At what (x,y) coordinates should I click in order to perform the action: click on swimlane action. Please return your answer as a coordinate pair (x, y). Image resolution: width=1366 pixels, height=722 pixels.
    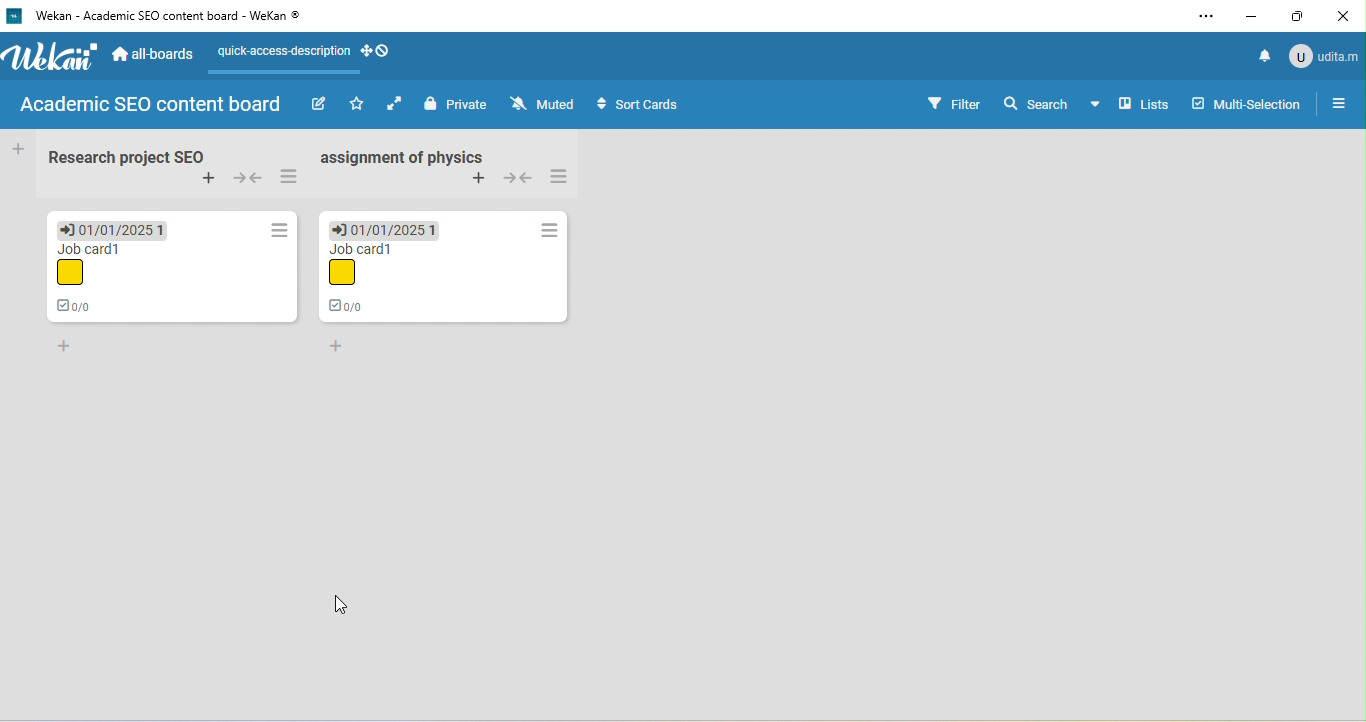
    Looking at the image, I should click on (290, 178).